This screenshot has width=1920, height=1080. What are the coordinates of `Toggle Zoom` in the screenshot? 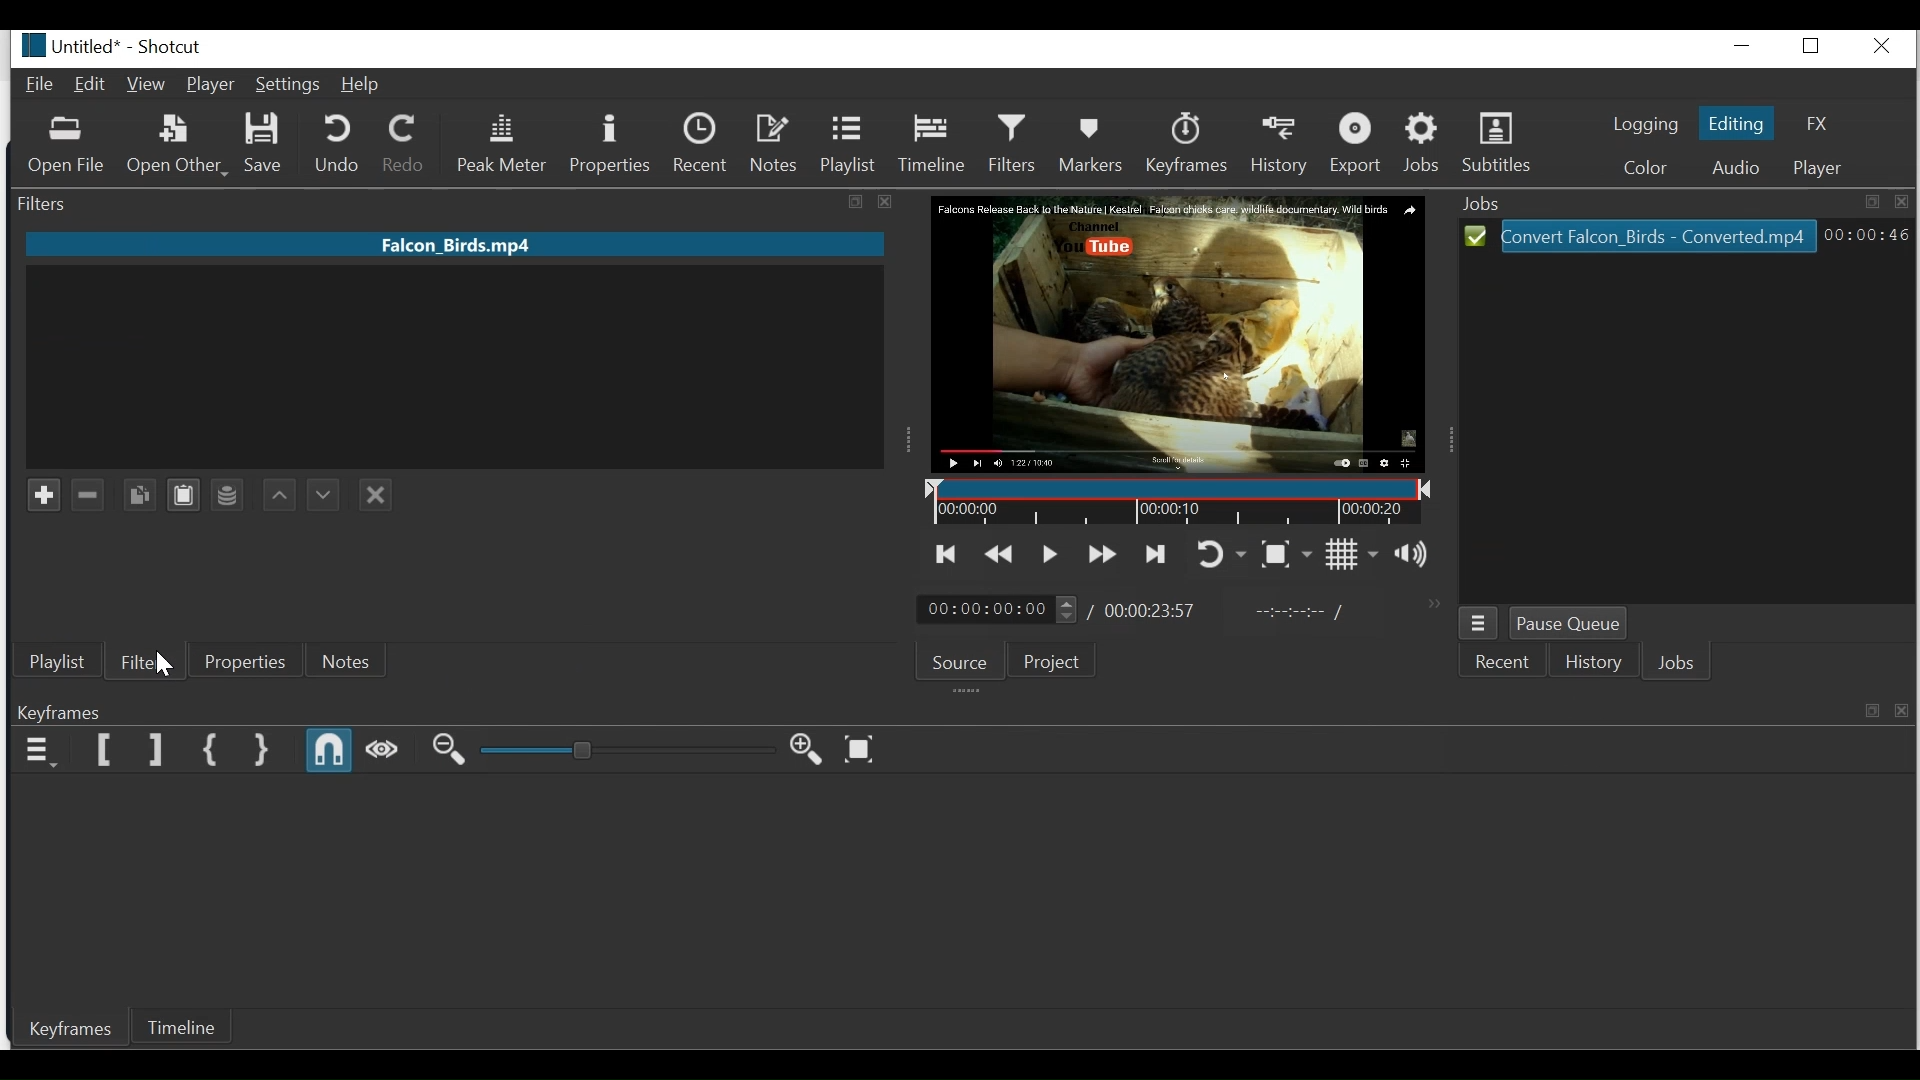 It's located at (1286, 553).